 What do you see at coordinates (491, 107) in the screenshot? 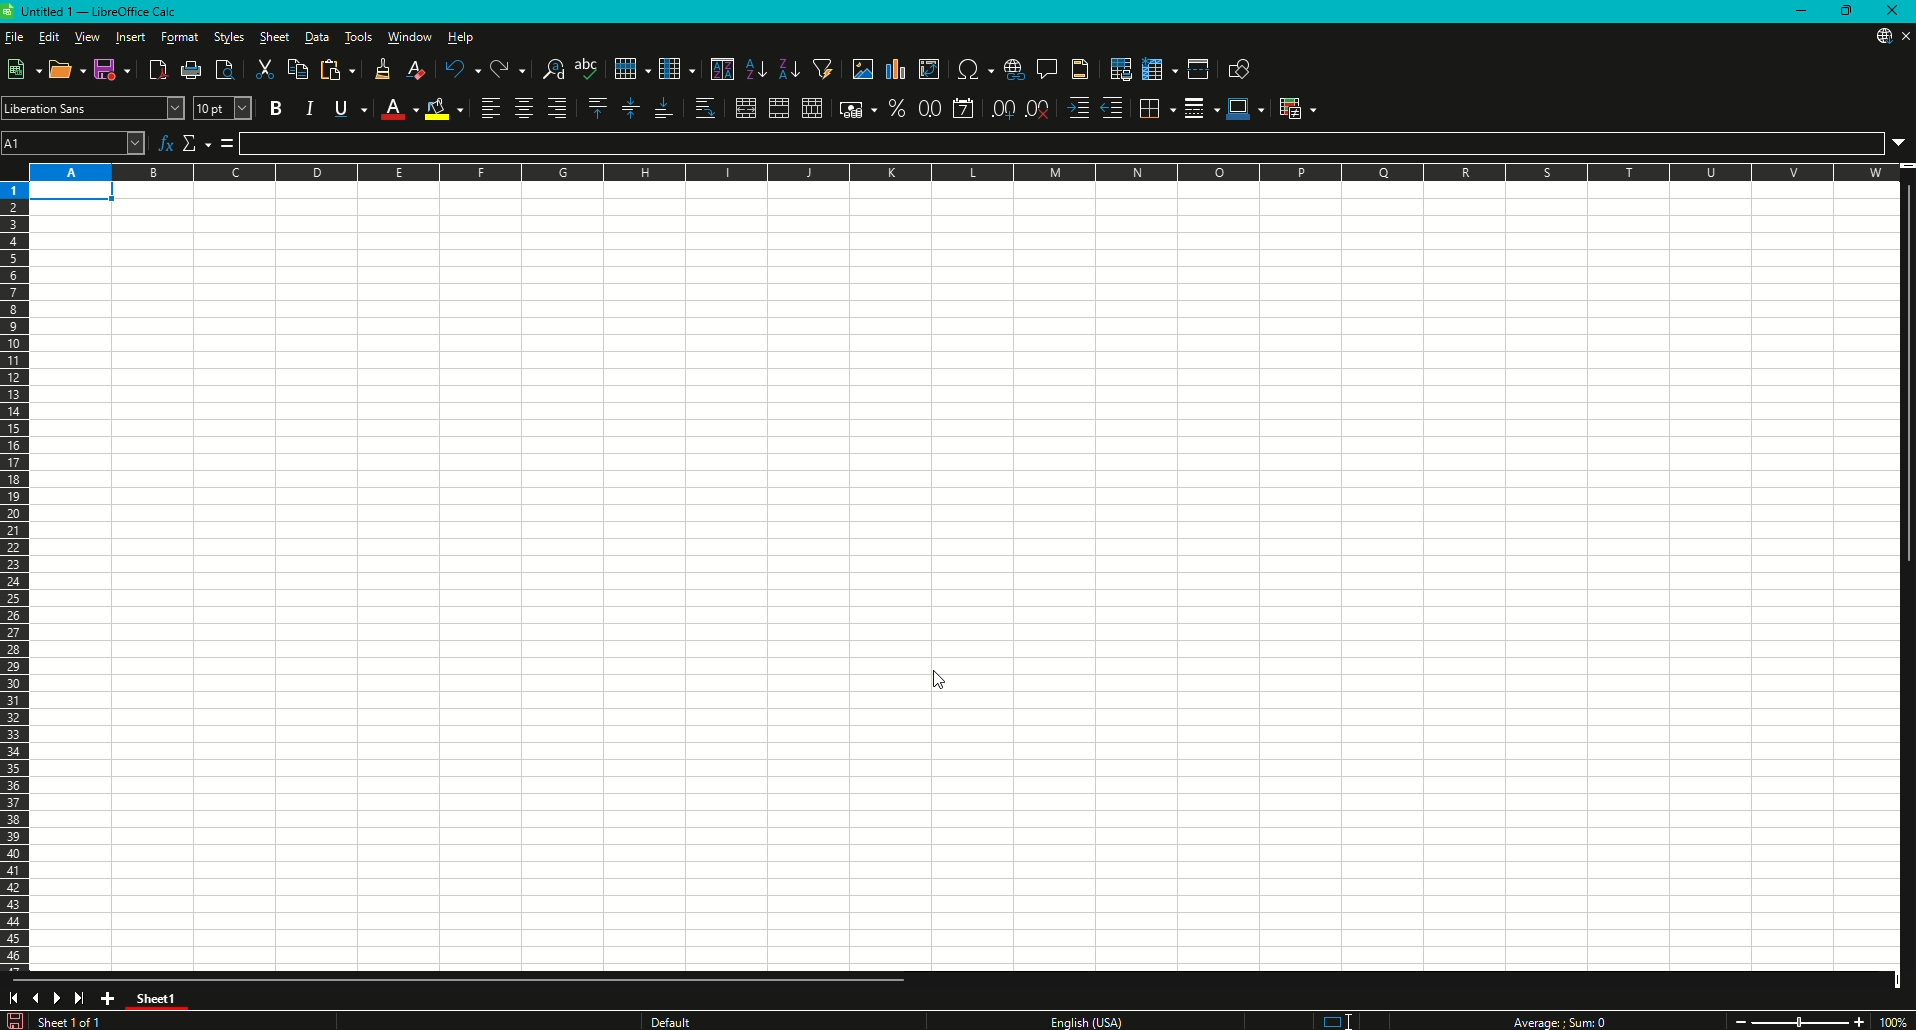
I see `Align Left` at bounding box center [491, 107].